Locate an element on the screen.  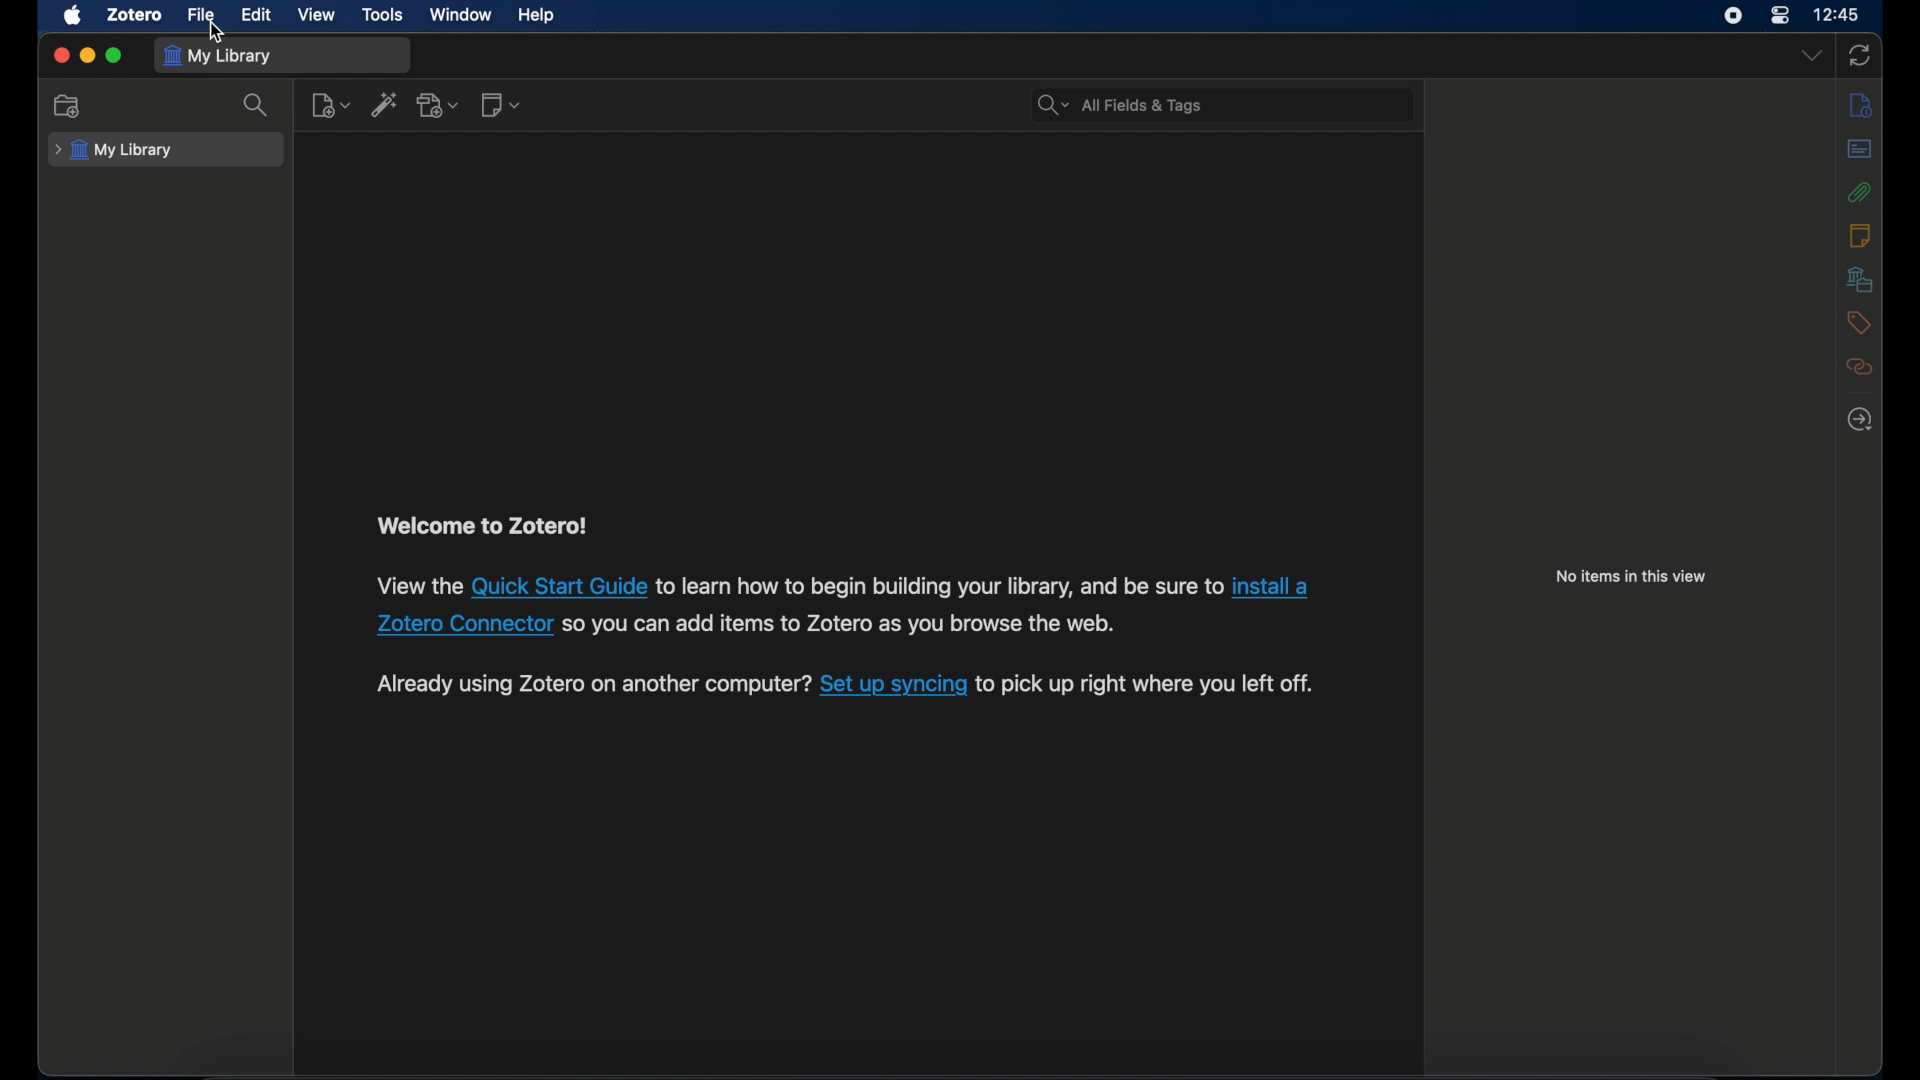
attachments is located at coordinates (1861, 192).